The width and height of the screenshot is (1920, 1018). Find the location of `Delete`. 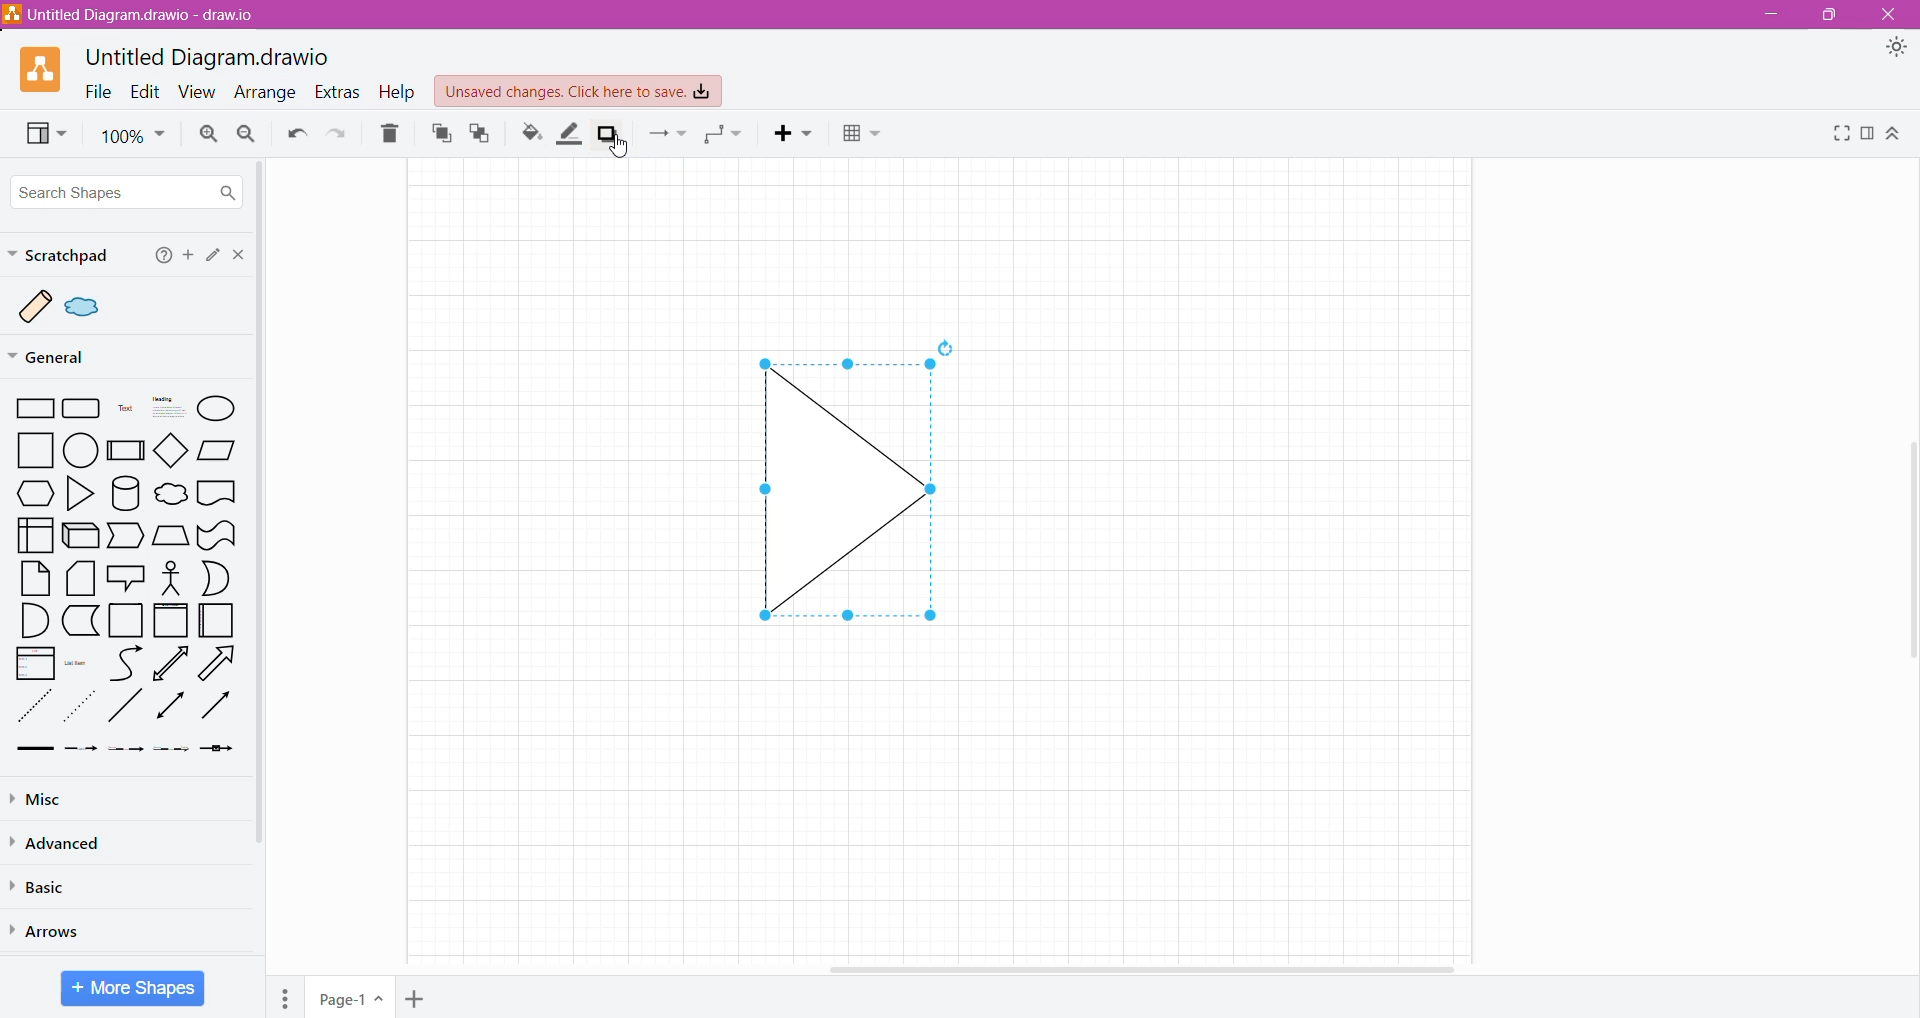

Delete is located at coordinates (387, 135).